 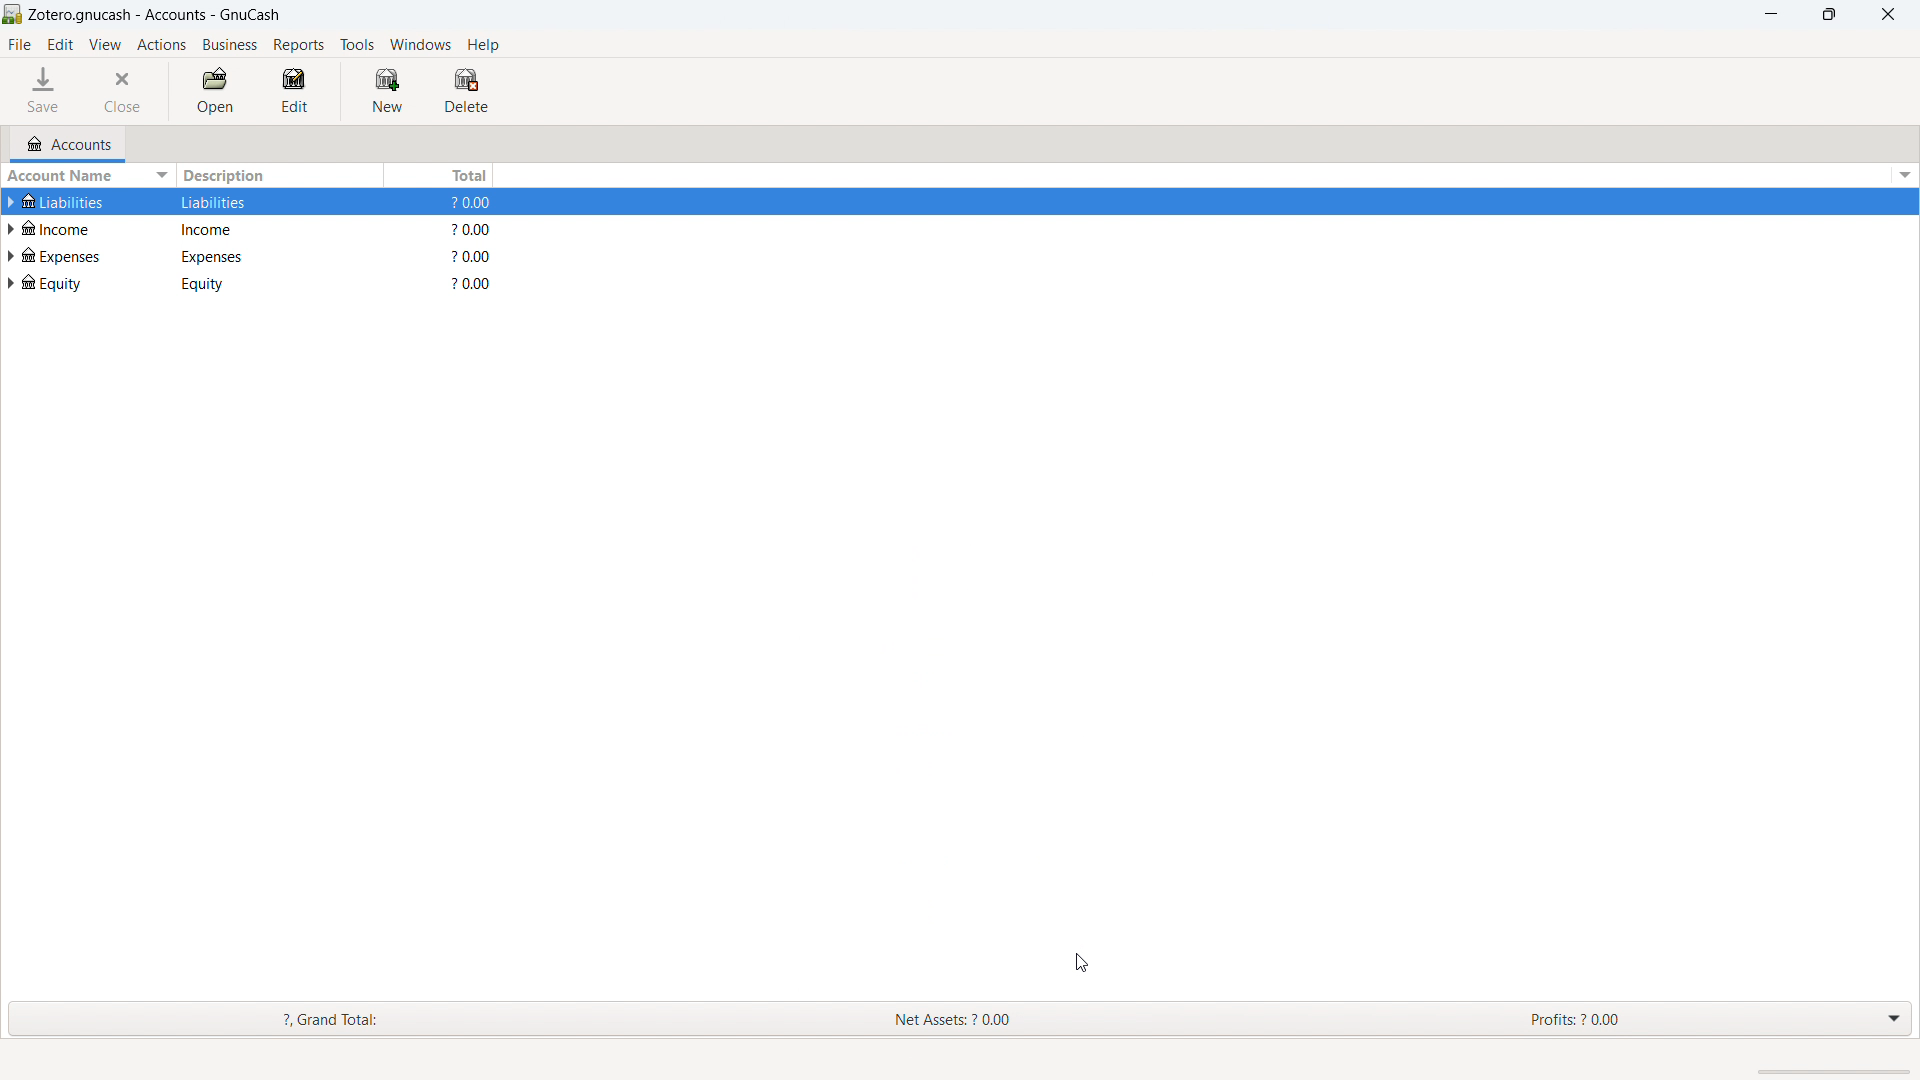 What do you see at coordinates (387, 90) in the screenshot?
I see `new` at bounding box center [387, 90].